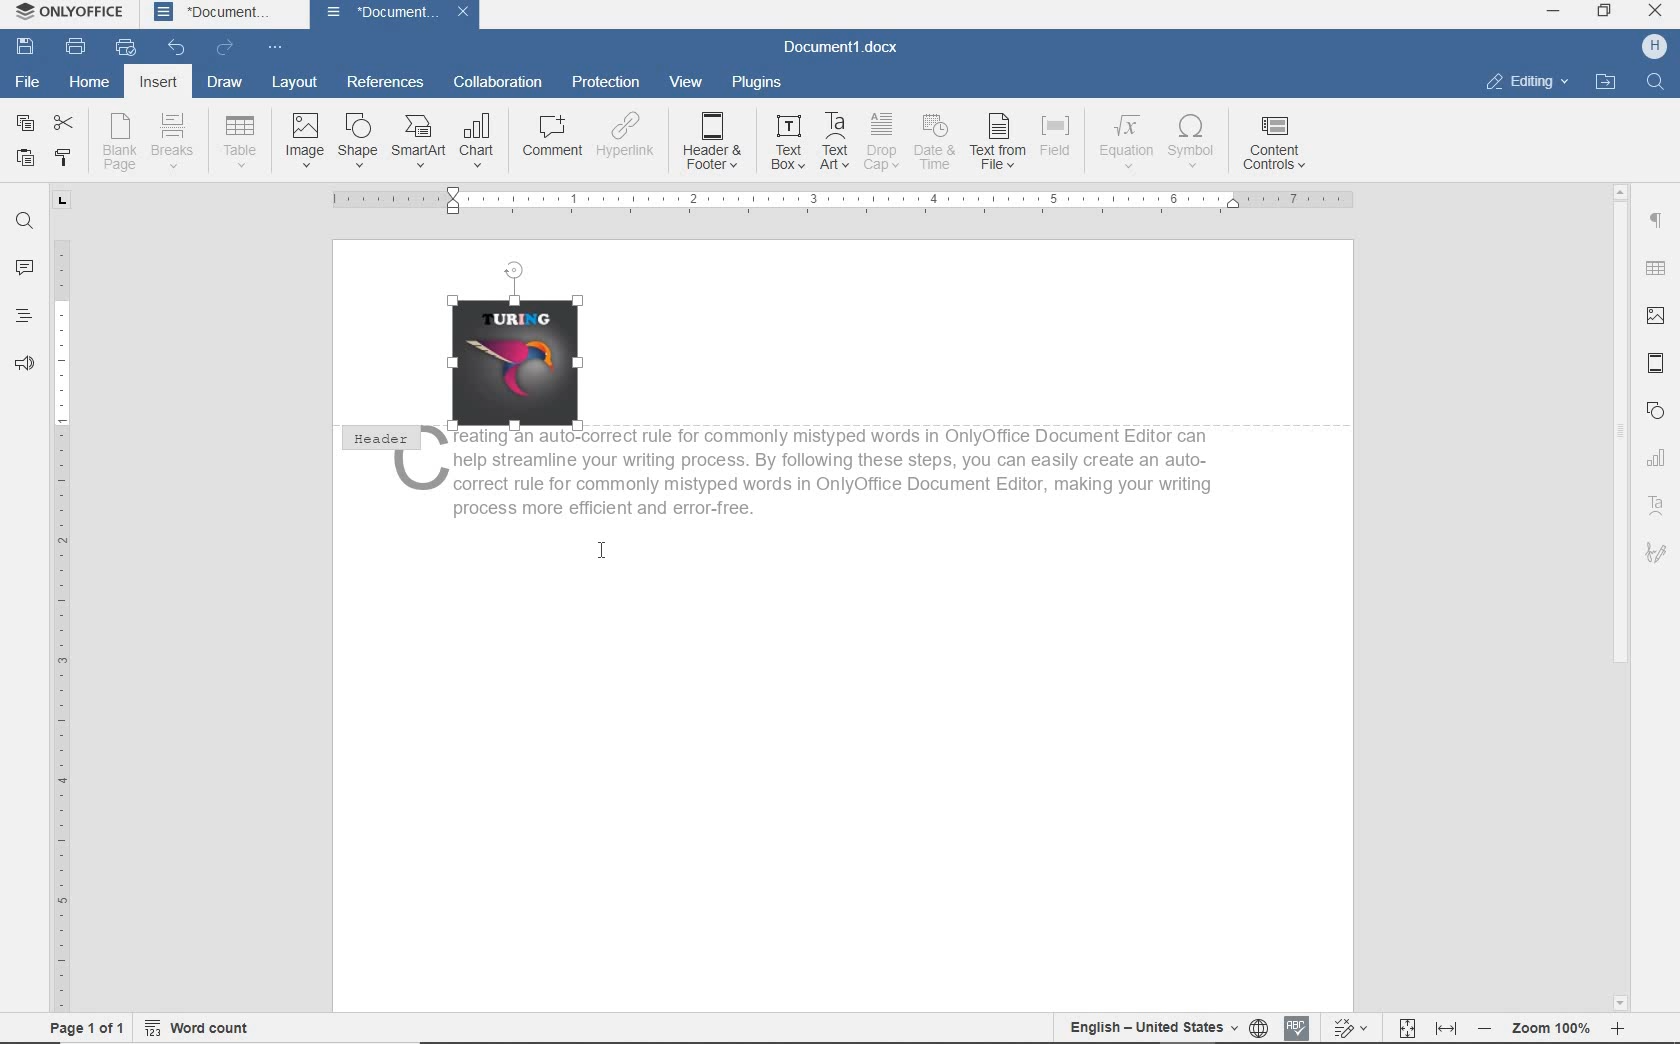 The image size is (1680, 1044). Describe the element at coordinates (23, 221) in the screenshot. I see `FIND` at that location.